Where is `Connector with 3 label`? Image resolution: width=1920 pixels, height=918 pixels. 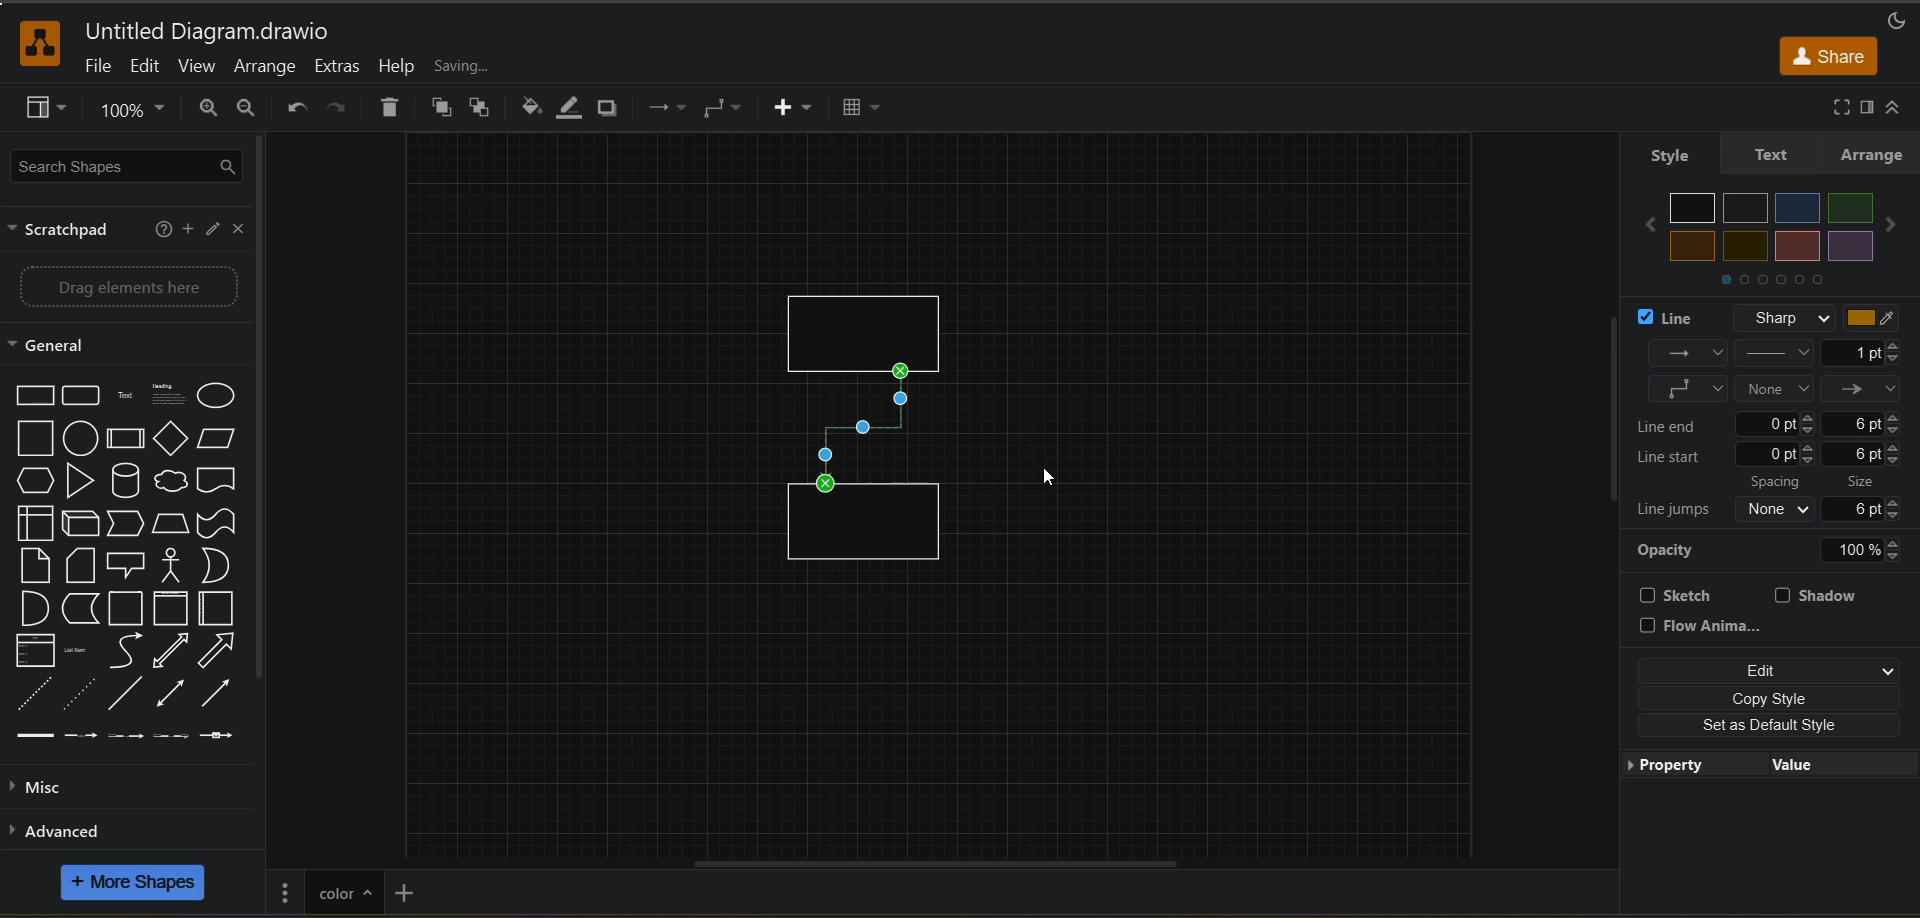 Connector with 3 label is located at coordinates (170, 739).